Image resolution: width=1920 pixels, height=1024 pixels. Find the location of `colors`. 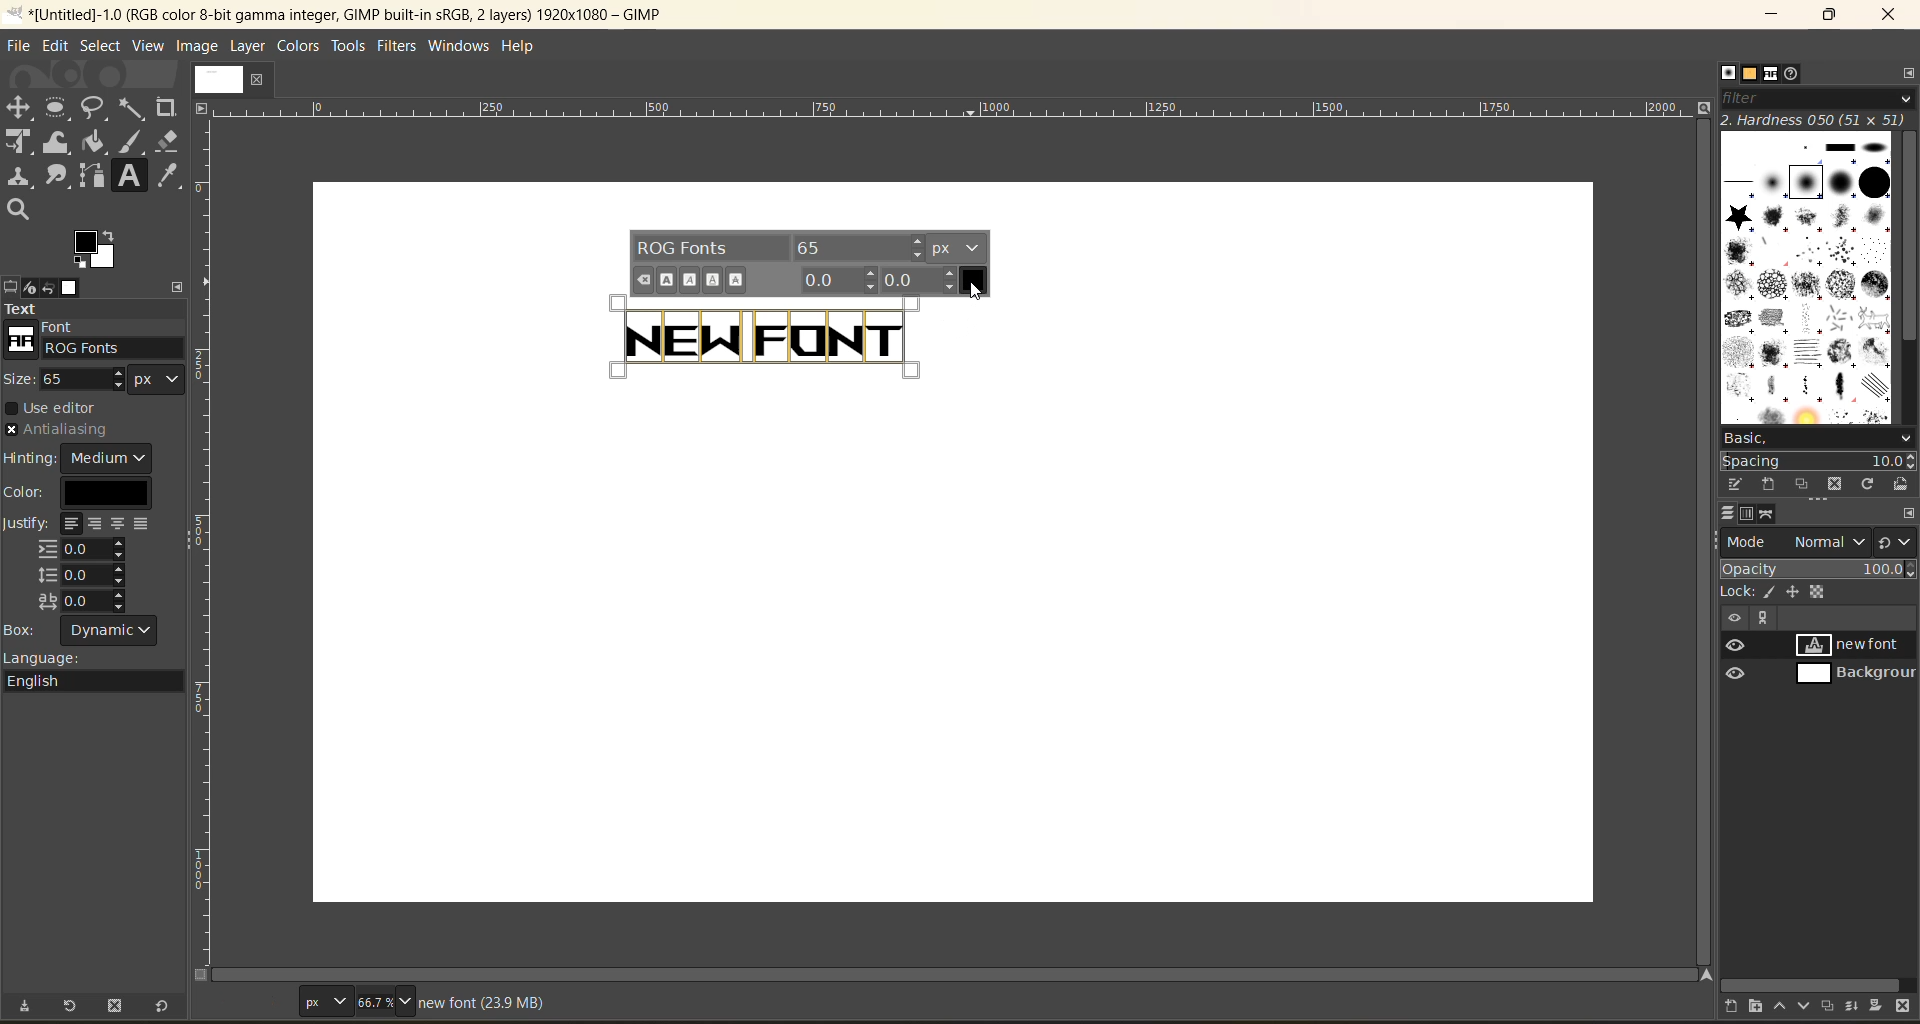

colors is located at coordinates (295, 46).